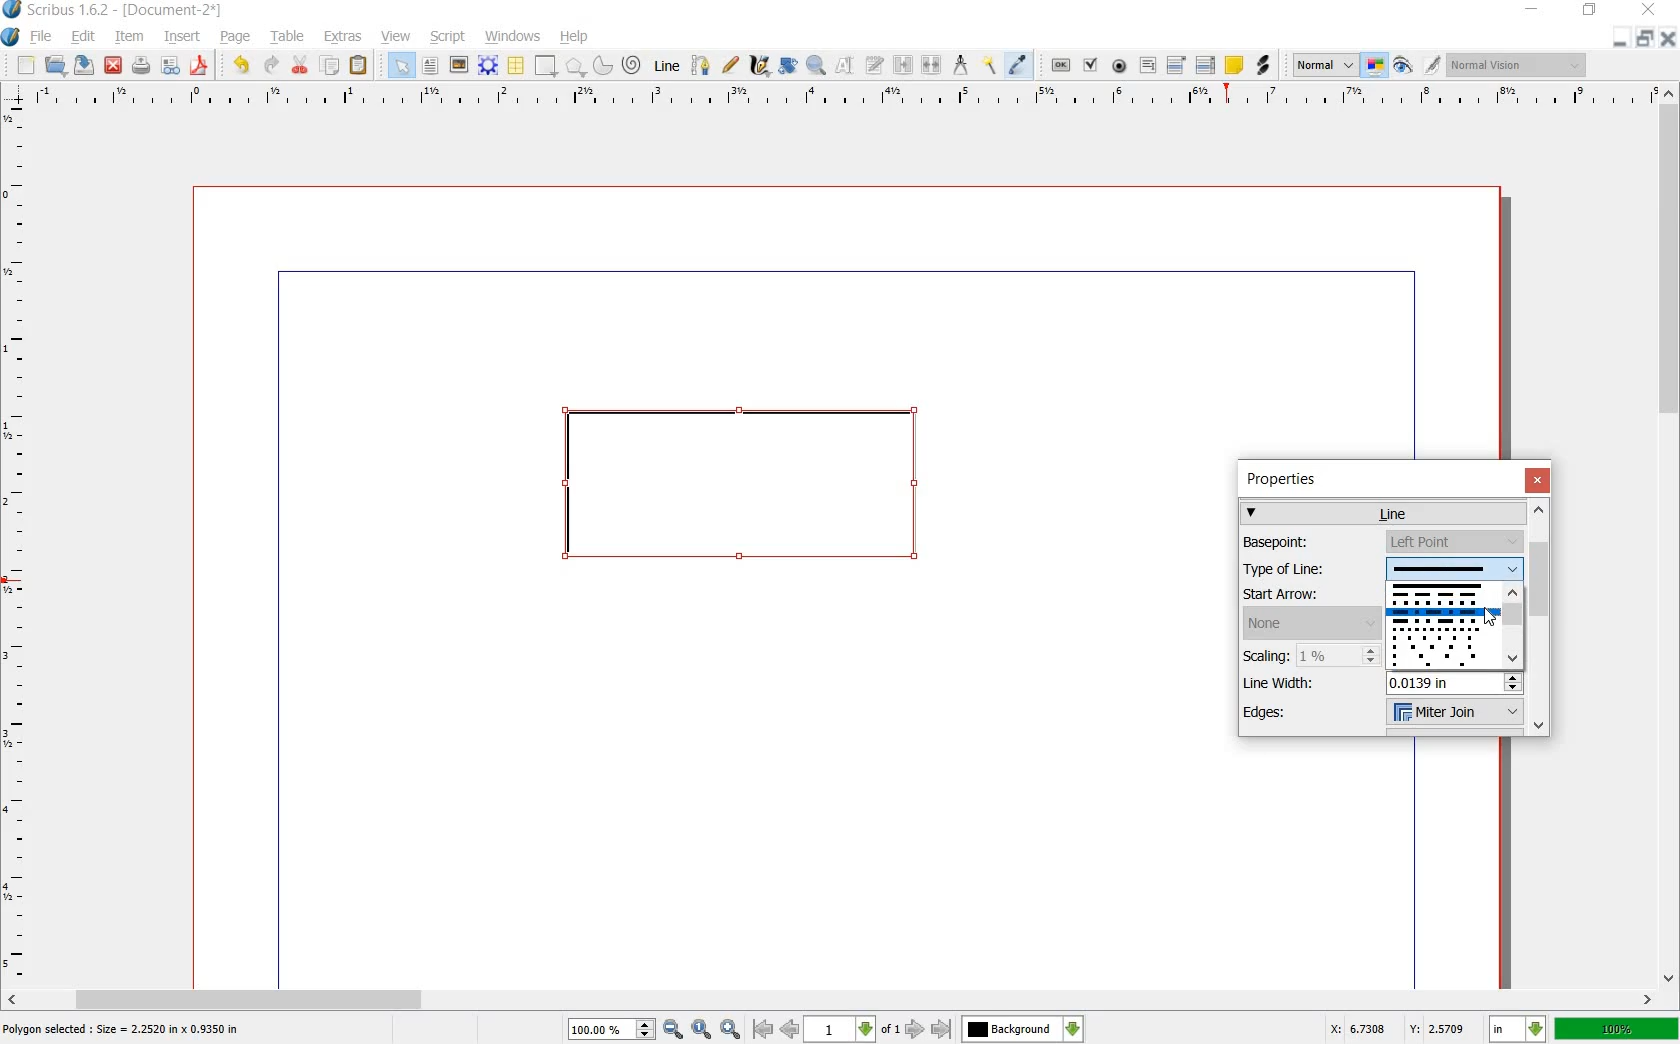 This screenshot has height=1044, width=1680. Describe the element at coordinates (903, 66) in the screenshot. I see `LINK TEXT FRAMES` at that location.